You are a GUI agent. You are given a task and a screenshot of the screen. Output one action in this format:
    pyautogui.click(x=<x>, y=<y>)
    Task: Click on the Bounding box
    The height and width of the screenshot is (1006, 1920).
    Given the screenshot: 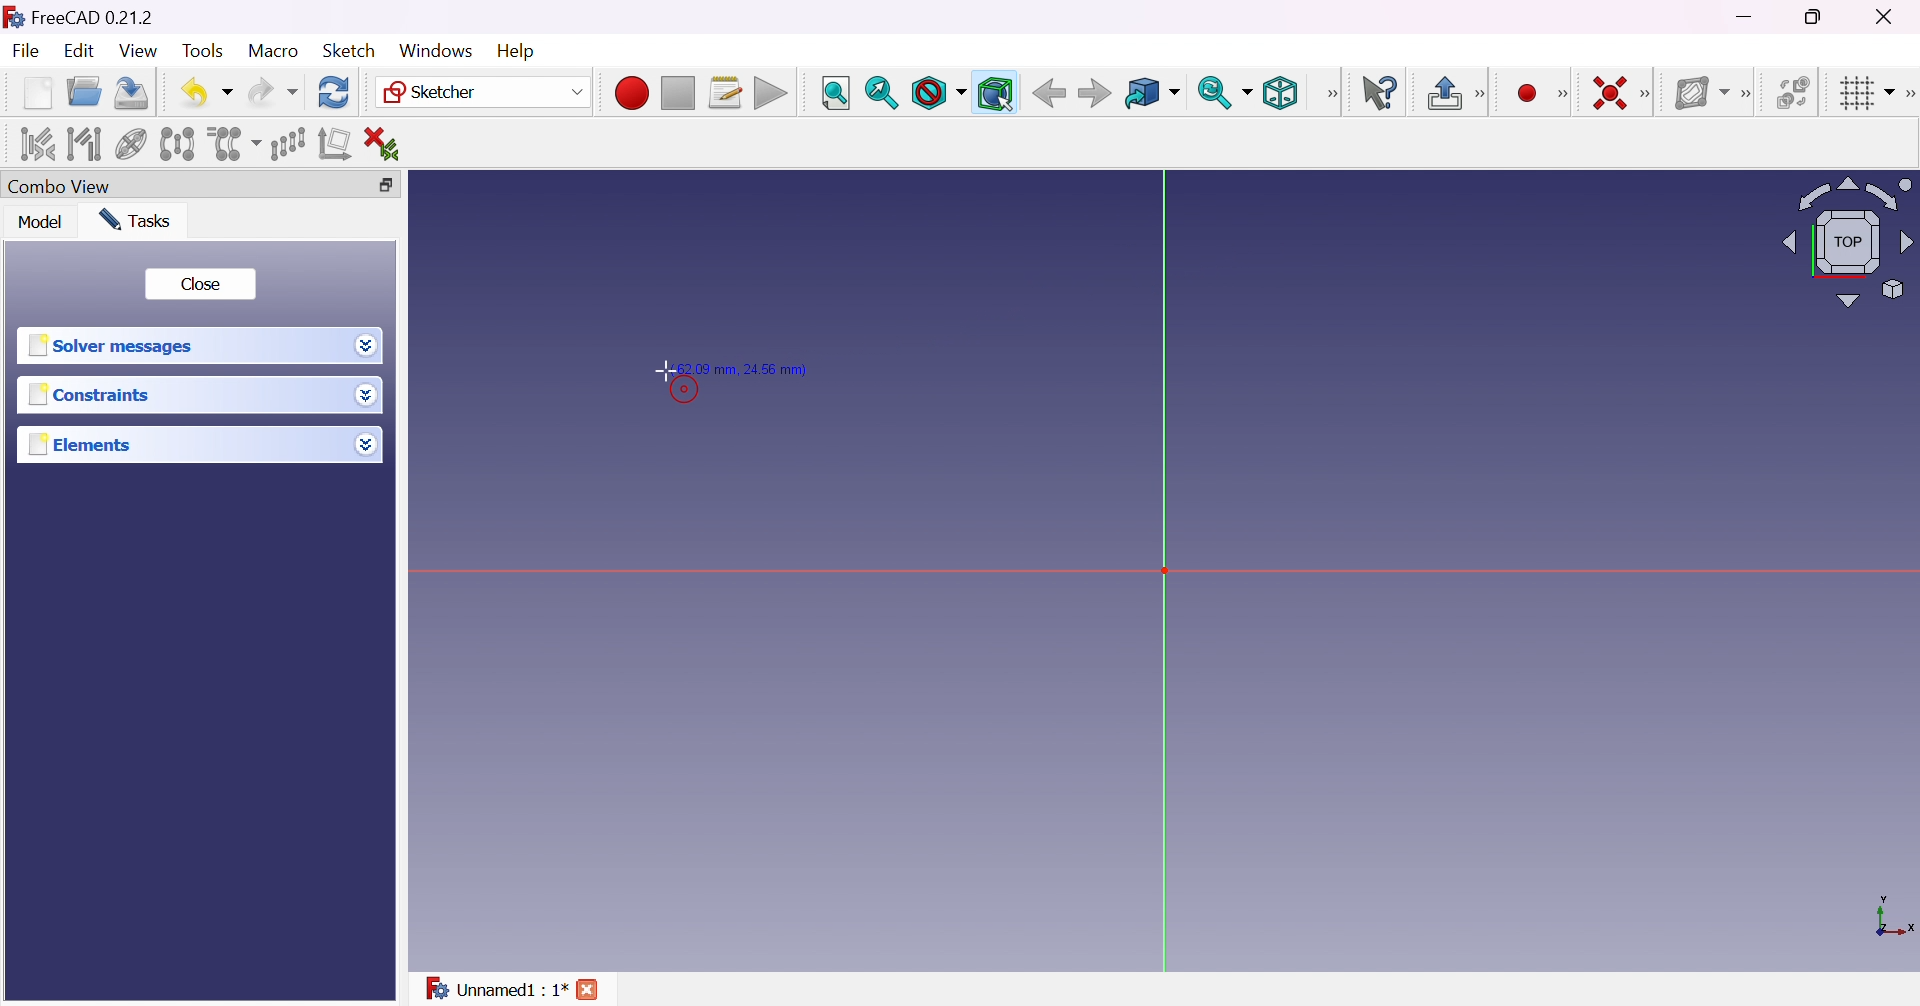 What is the action you would take?
    pyautogui.click(x=997, y=94)
    